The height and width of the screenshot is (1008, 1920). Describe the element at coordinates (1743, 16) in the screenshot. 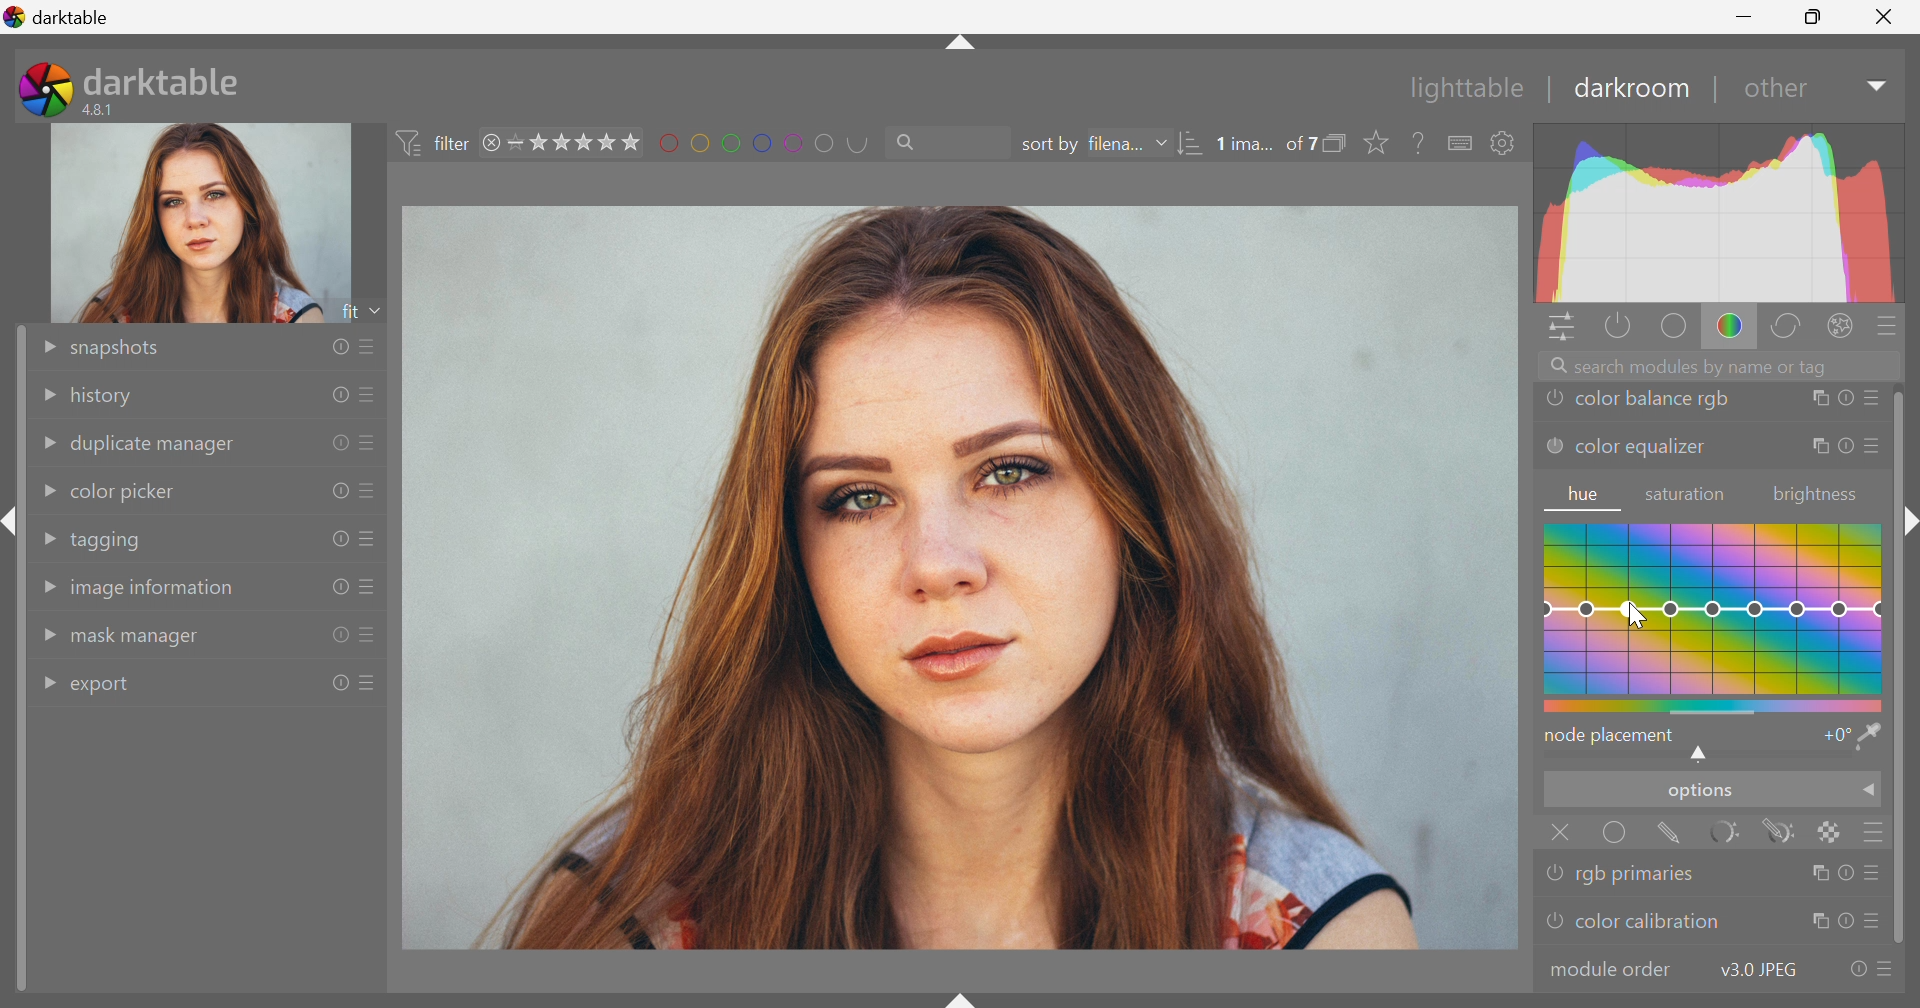

I see `Minimize` at that location.